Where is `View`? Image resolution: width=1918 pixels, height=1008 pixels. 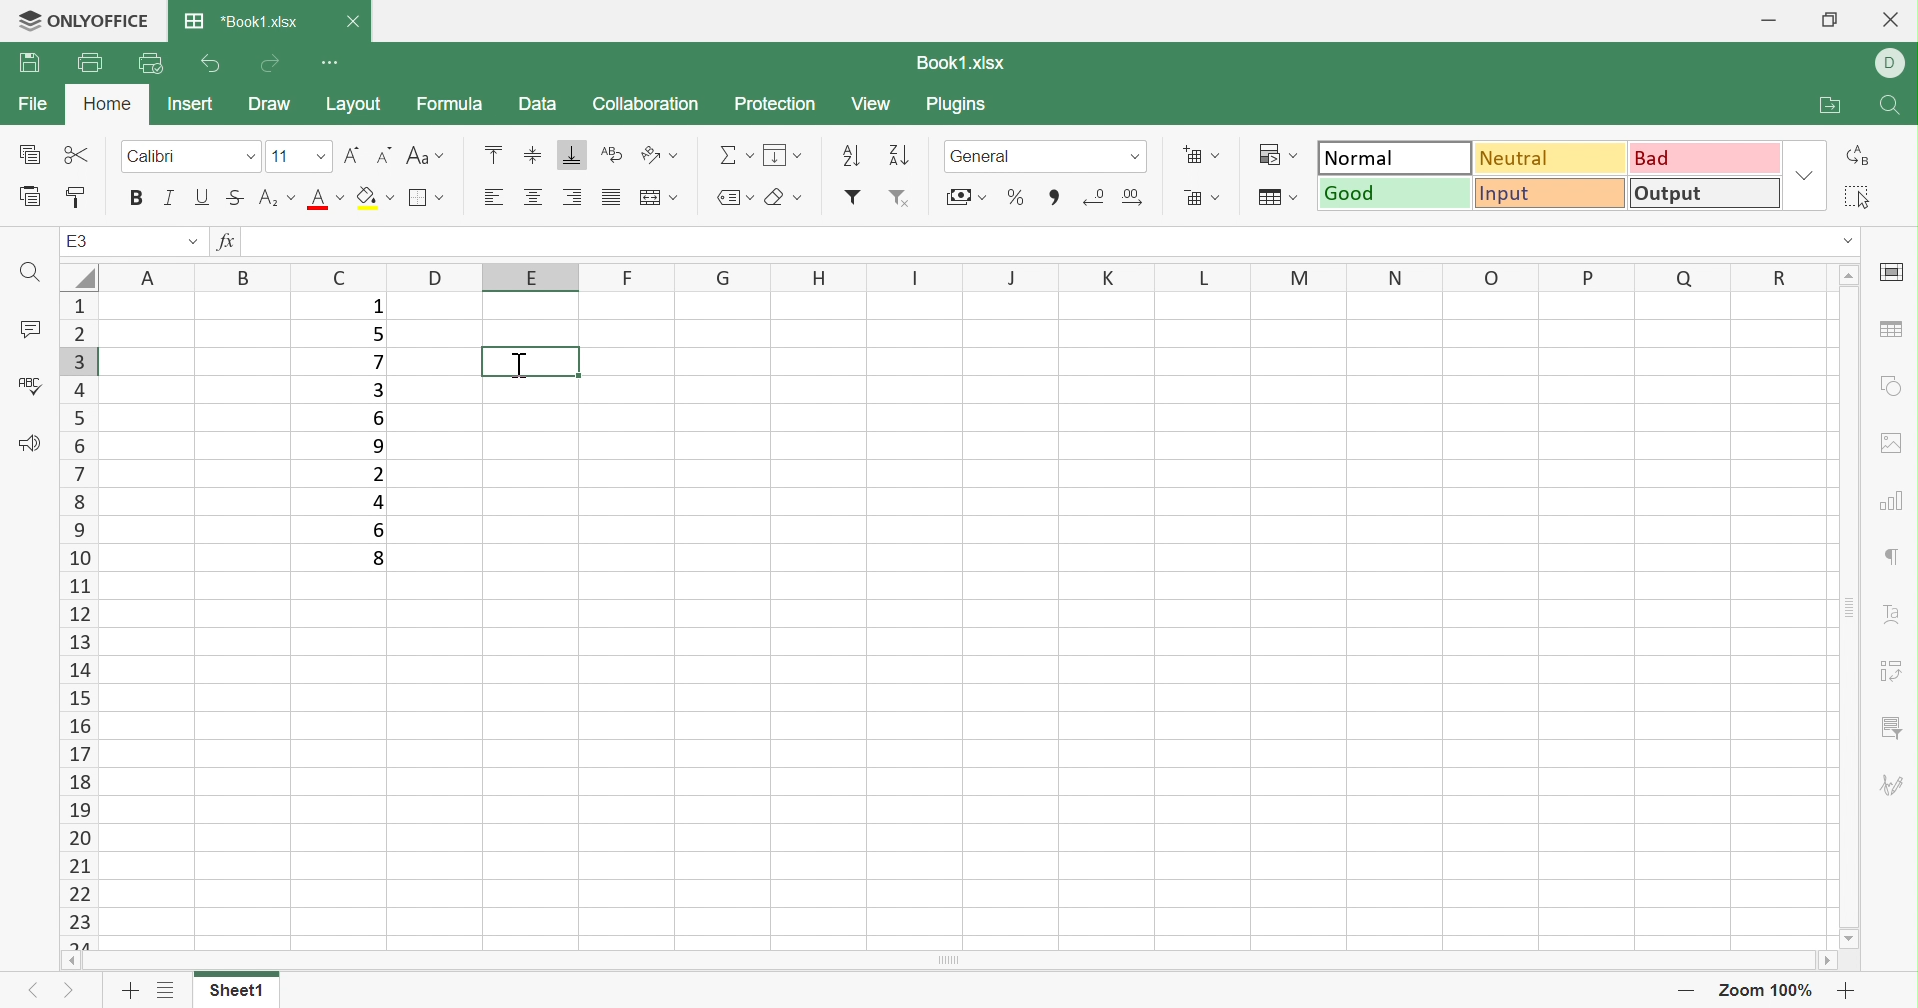 View is located at coordinates (871, 105).